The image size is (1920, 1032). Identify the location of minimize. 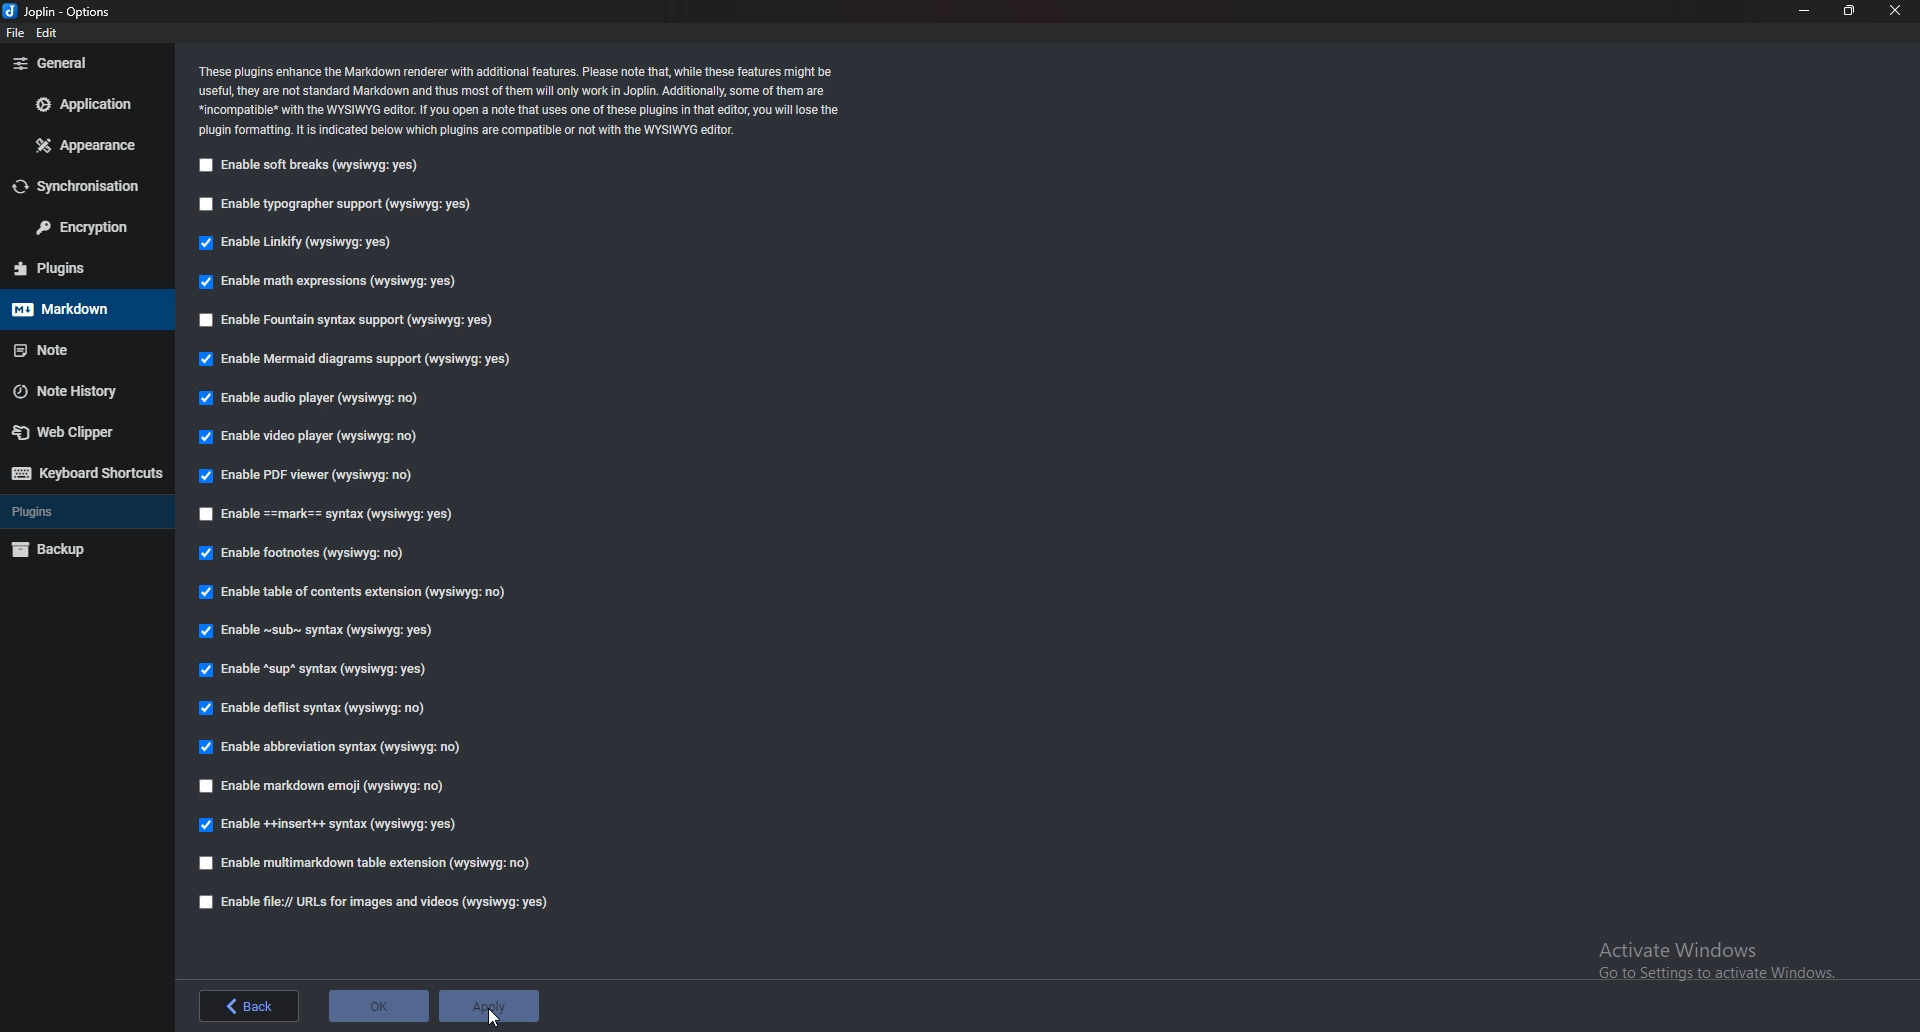
(1805, 10).